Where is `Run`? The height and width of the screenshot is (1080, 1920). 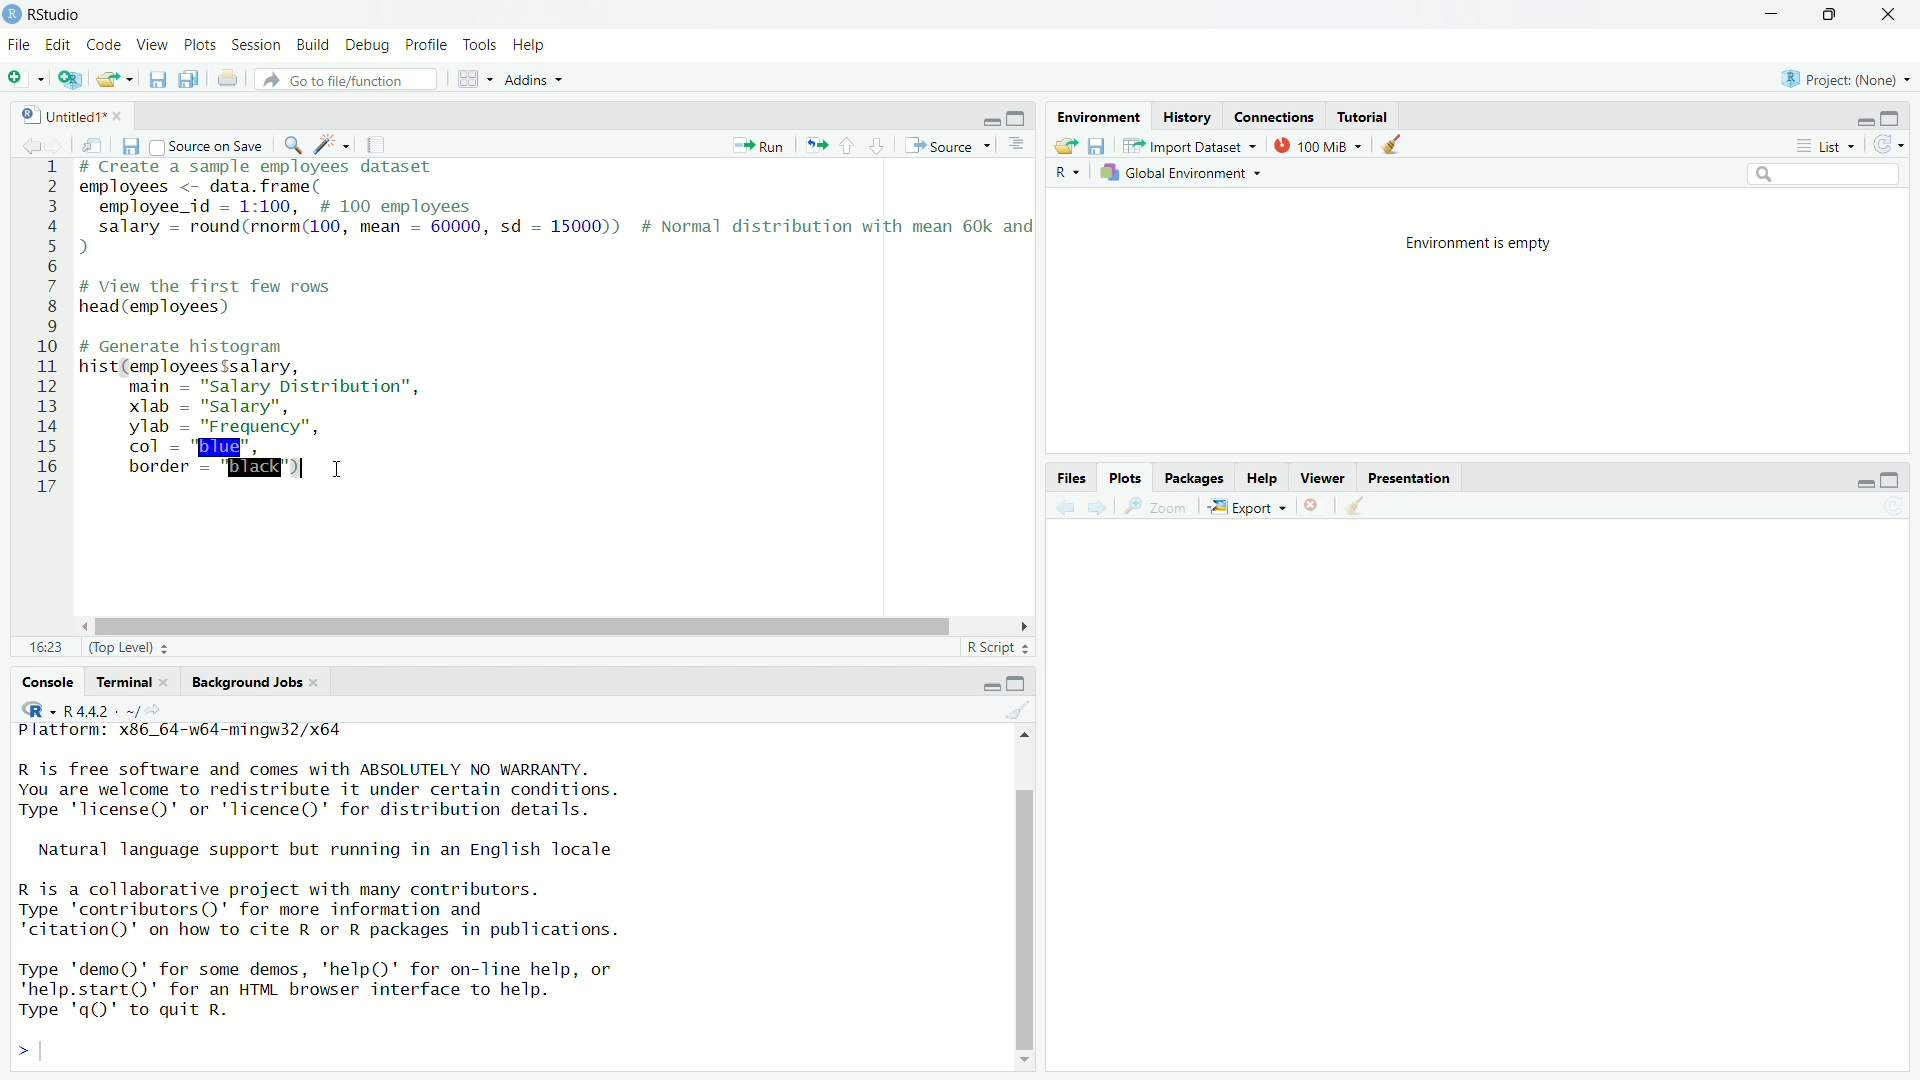
Run is located at coordinates (758, 144).